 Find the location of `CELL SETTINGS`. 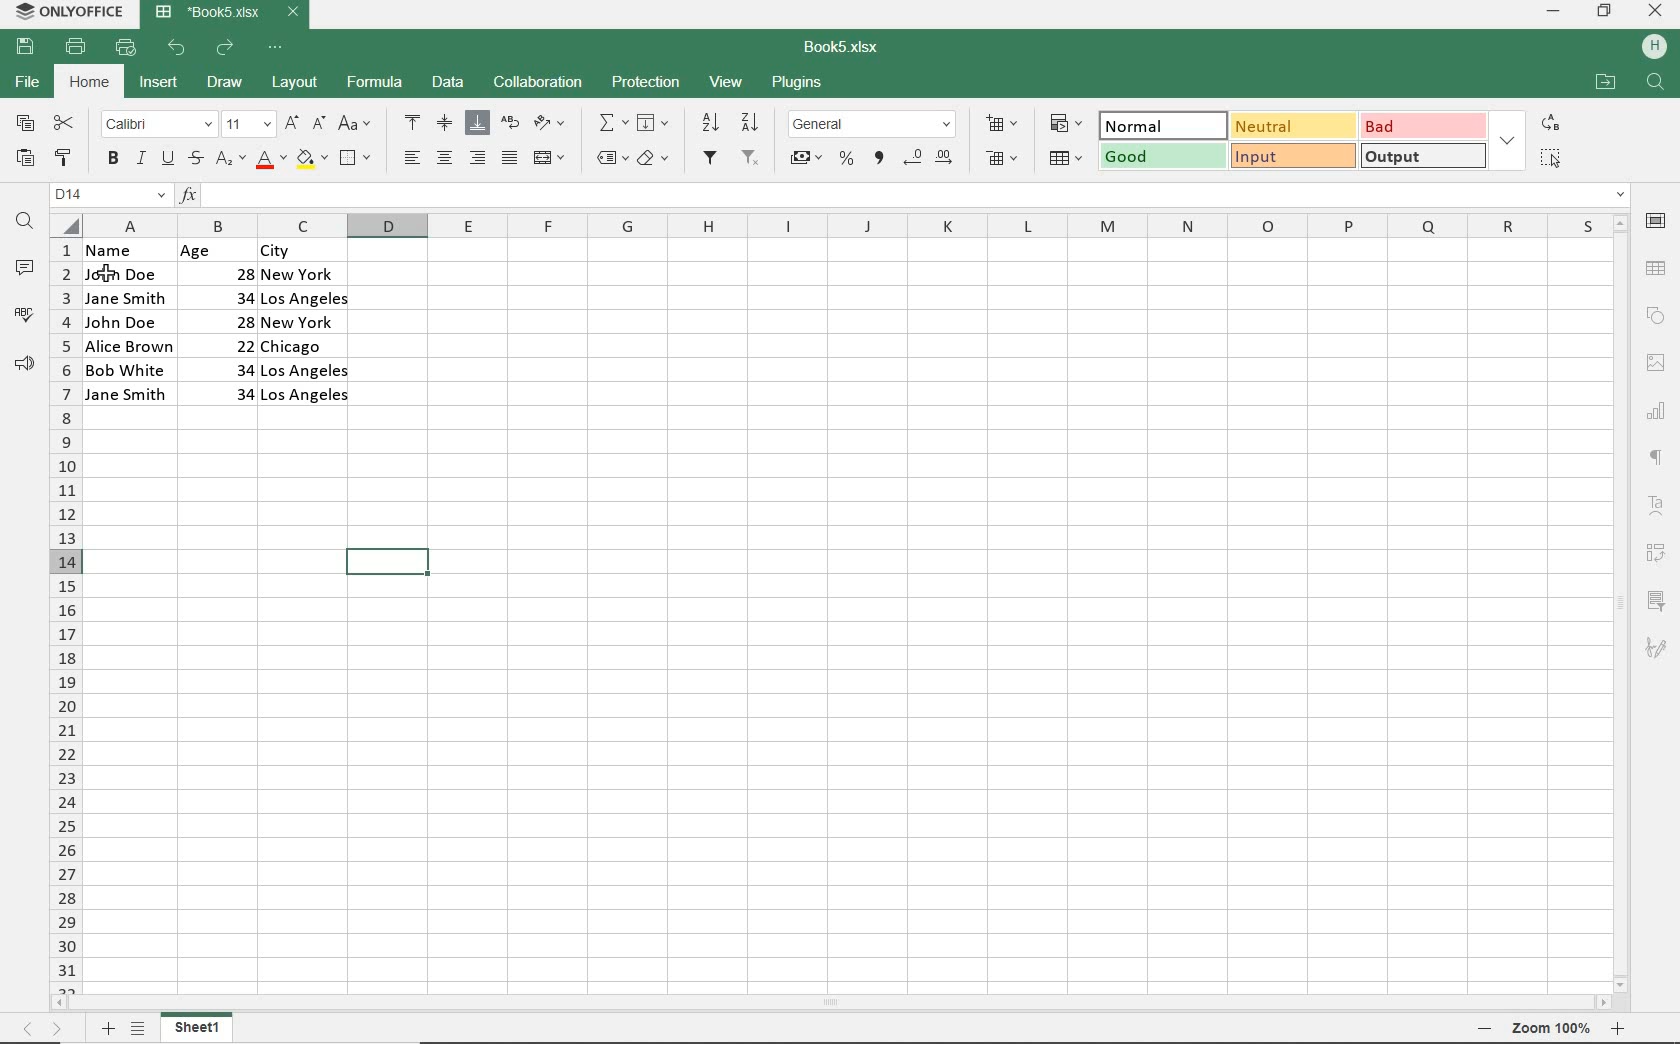

CELL SETTINGS is located at coordinates (1657, 220).